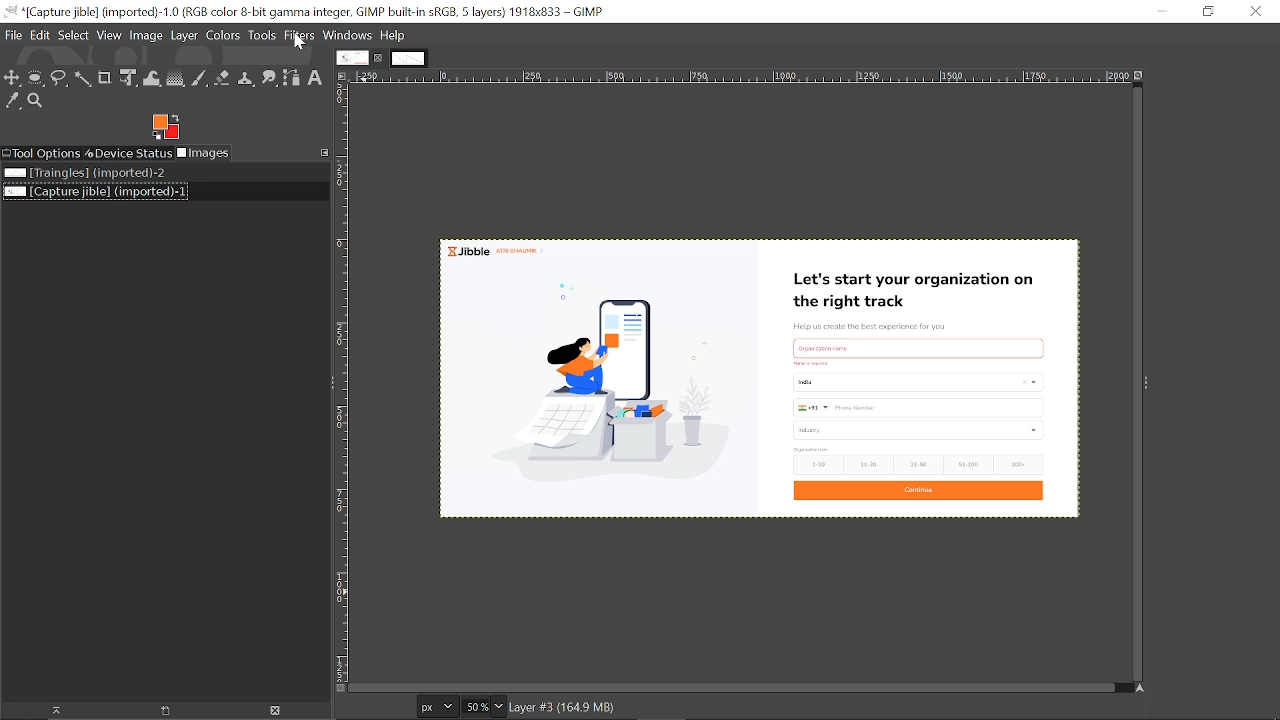 This screenshot has width=1280, height=720. What do you see at coordinates (13, 78) in the screenshot?
I see `Move tool` at bounding box center [13, 78].